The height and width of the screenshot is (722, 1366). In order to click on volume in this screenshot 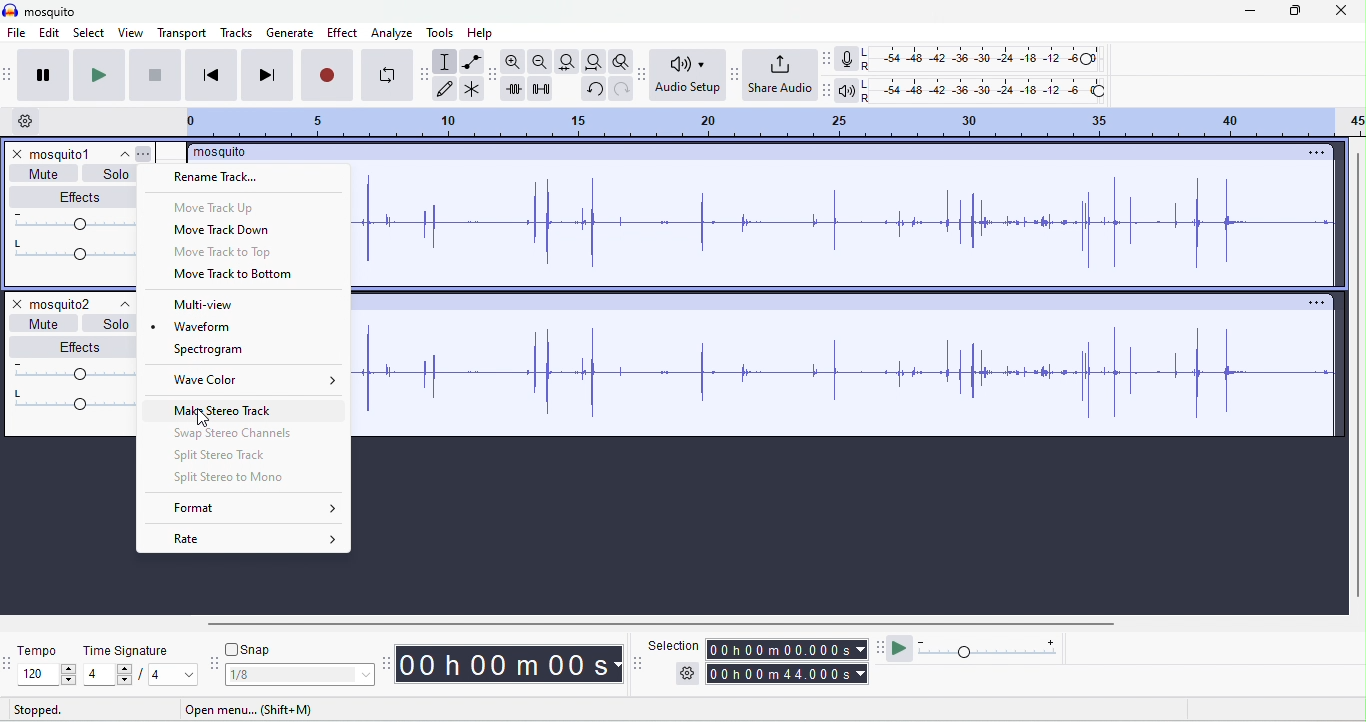, I will do `click(79, 221)`.